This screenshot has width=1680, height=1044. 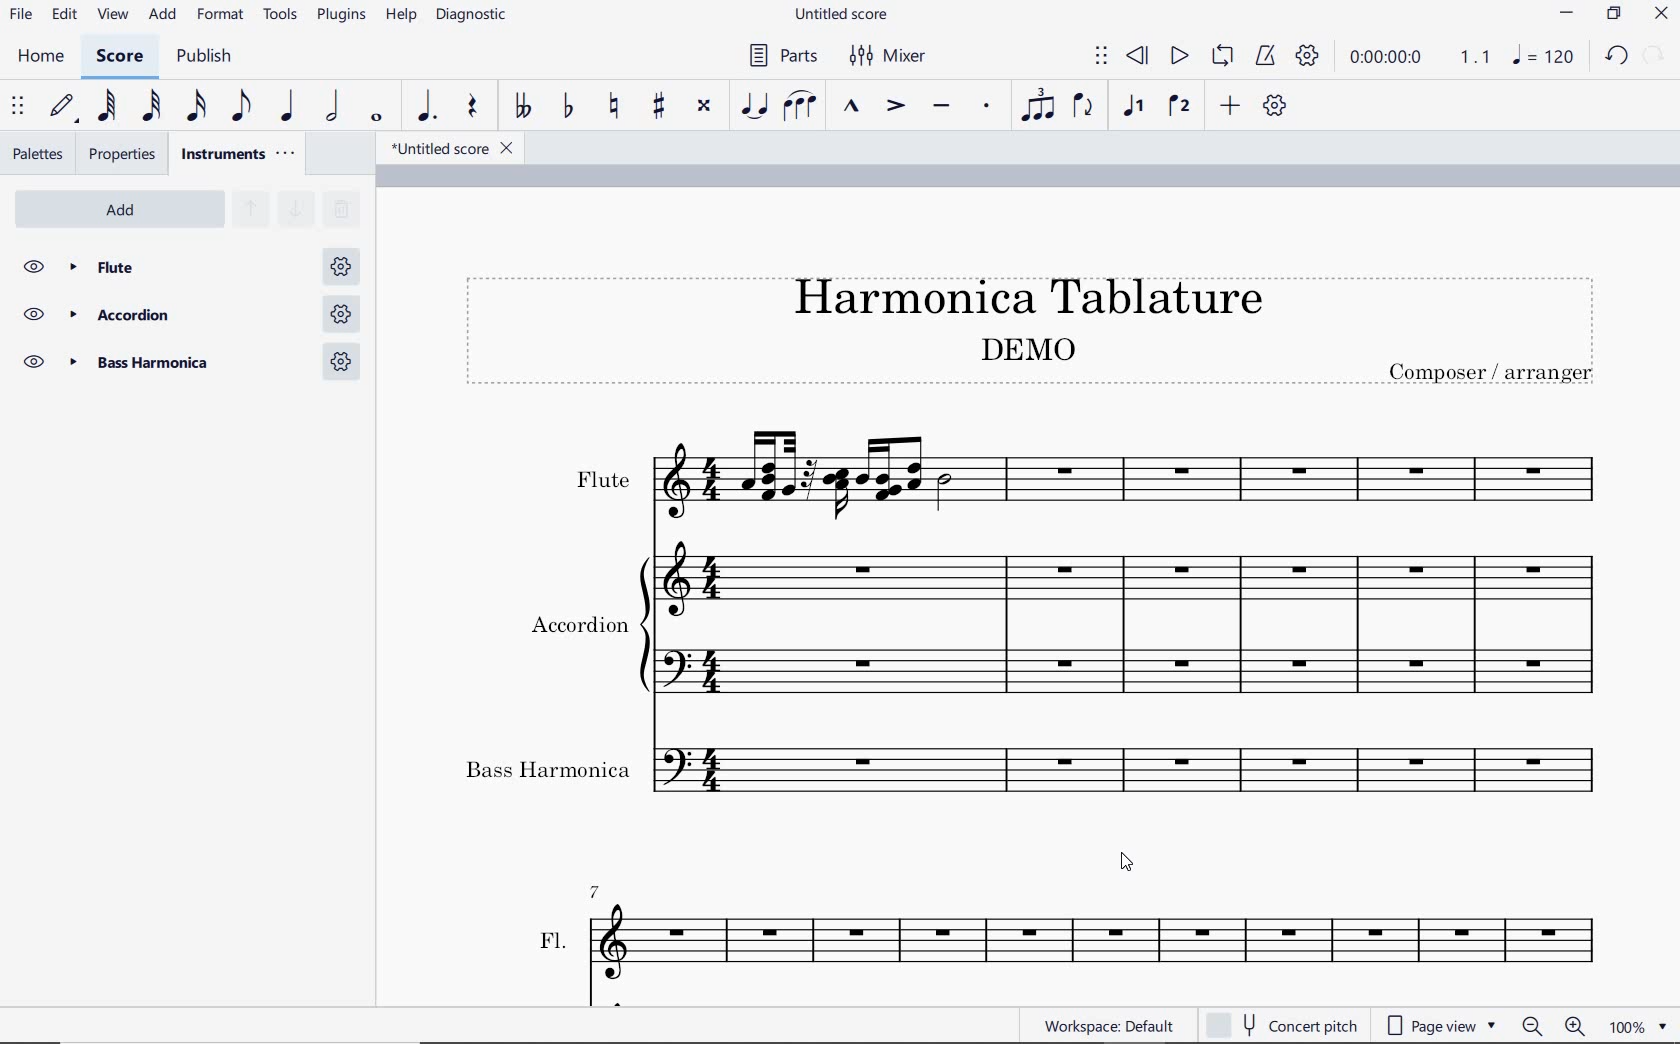 What do you see at coordinates (1047, 477) in the screenshot?
I see `Instrument: Flute` at bounding box center [1047, 477].